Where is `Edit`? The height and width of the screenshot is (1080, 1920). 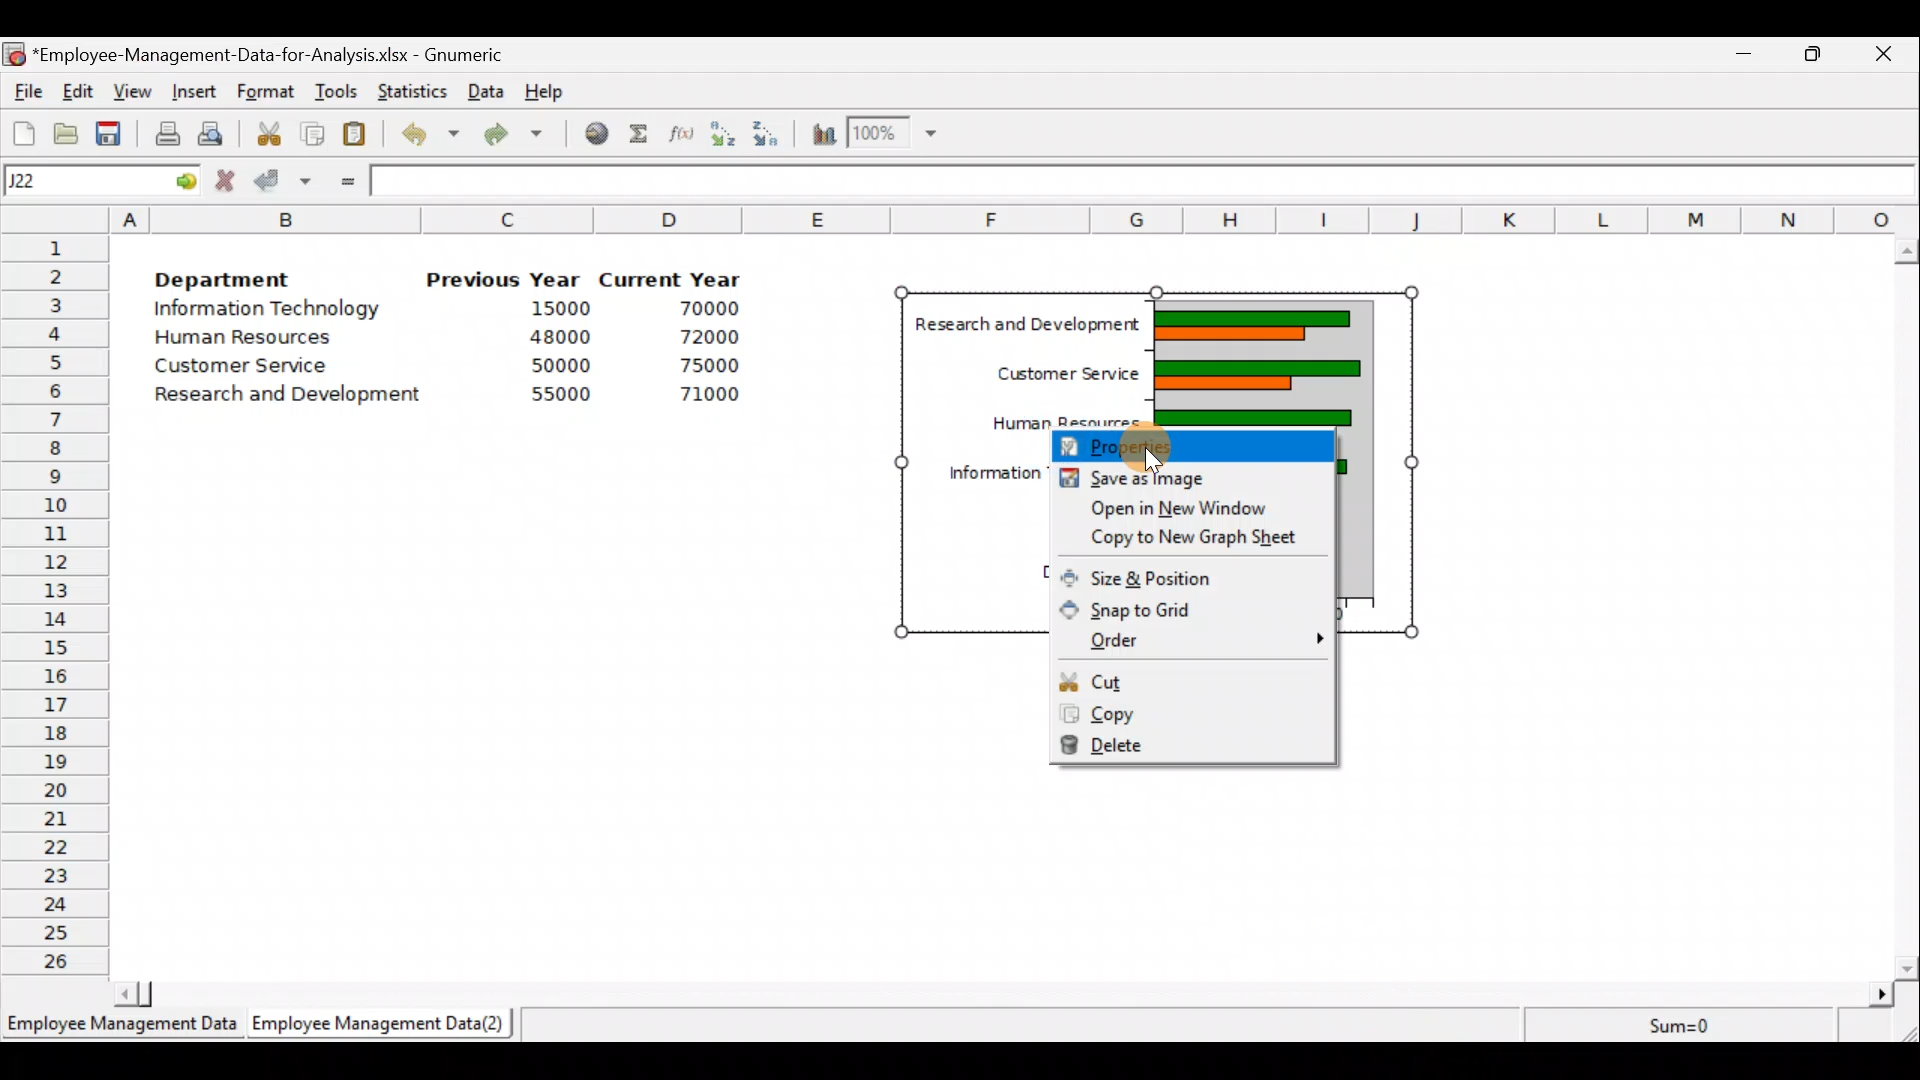
Edit is located at coordinates (80, 90).